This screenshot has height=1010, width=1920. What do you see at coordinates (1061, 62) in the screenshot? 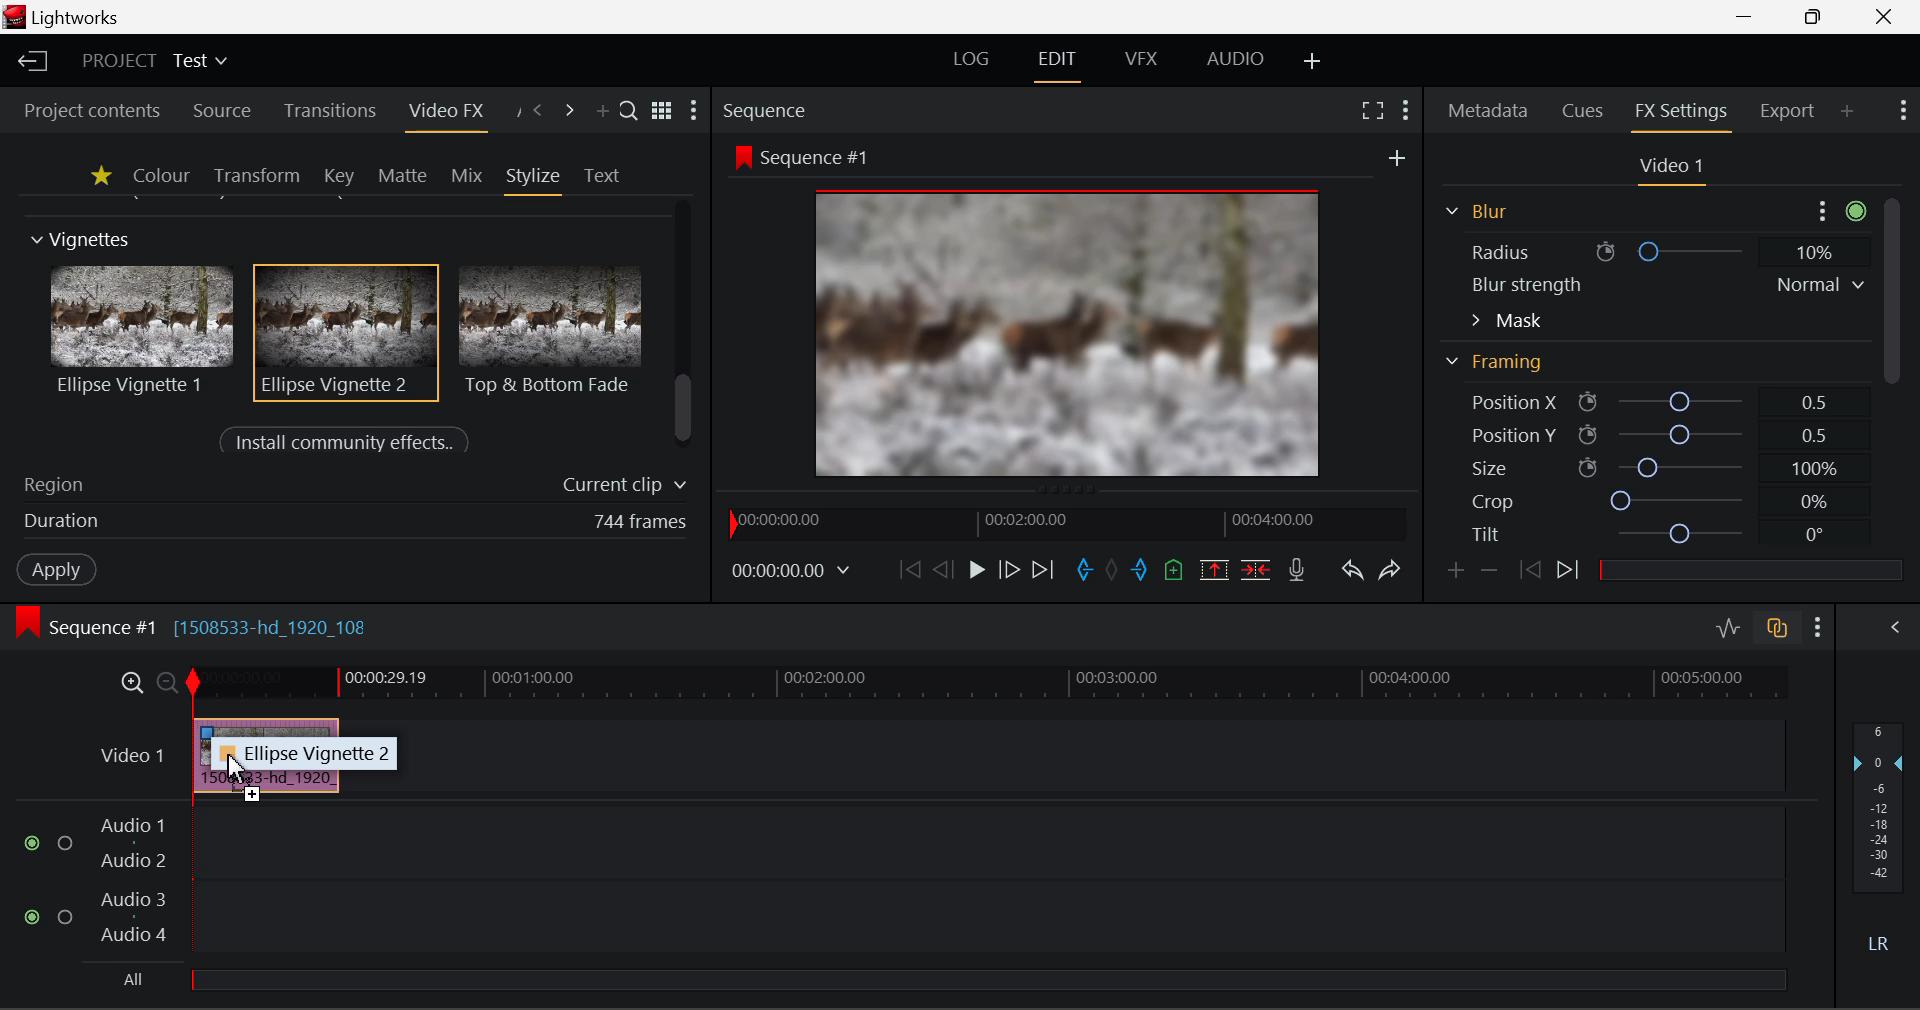
I see `Edit Layout Open` at bounding box center [1061, 62].